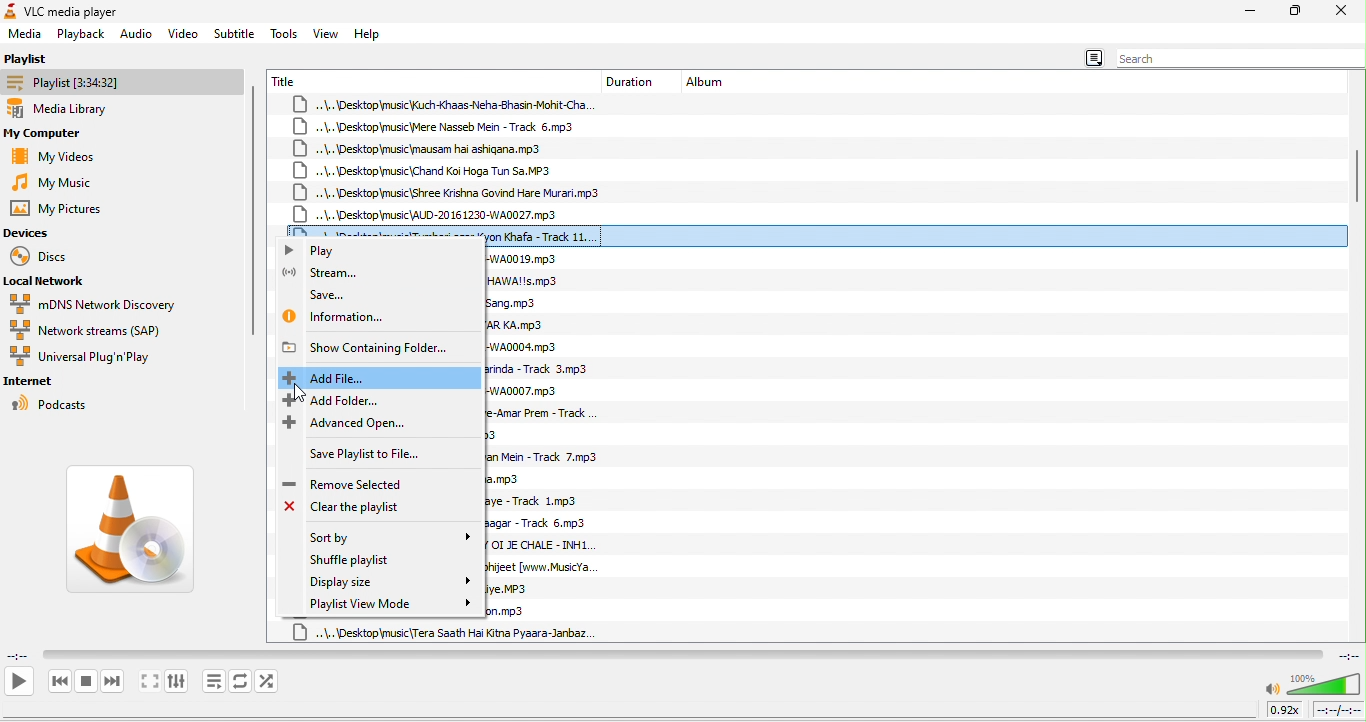 The width and height of the screenshot is (1366, 722). What do you see at coordinates (391, 603) in the screenshot?
I see `playlist view mode` at bounding box center [391, 603].